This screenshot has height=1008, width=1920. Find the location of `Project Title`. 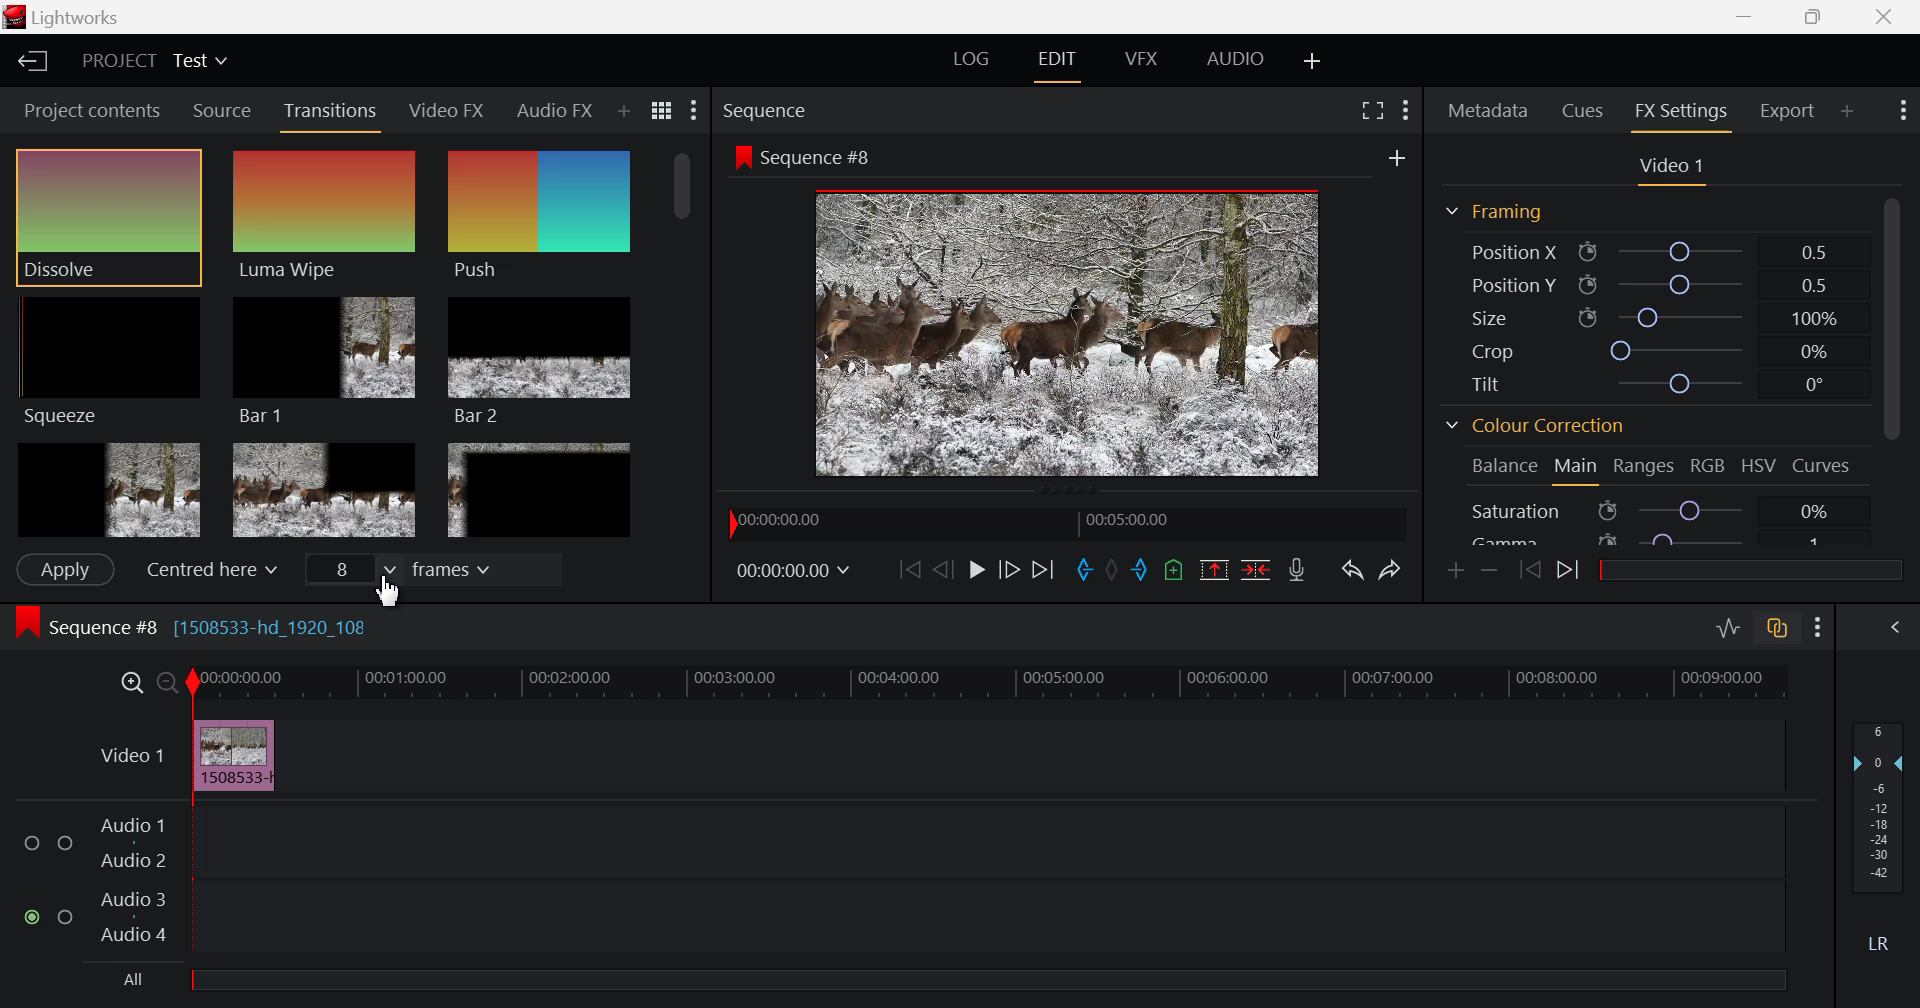

Project Title is located at coordinates (154, 61).